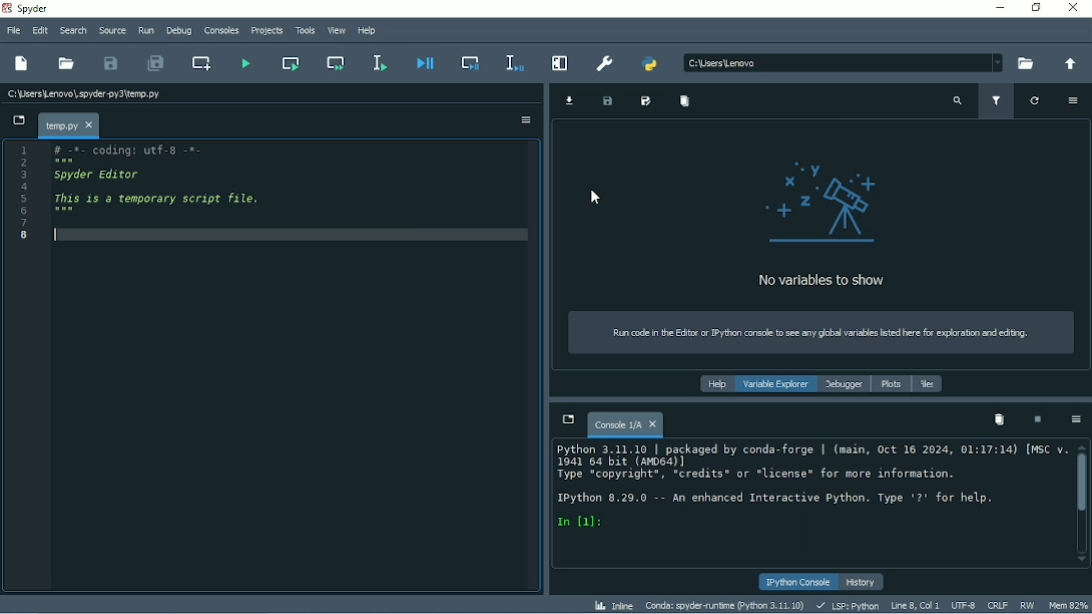 This screenshot has height=614, width=1092. What do you see at coordinates (996, 7) in the screenshot?
I see `Minimize` at bounding box center [996, 7].